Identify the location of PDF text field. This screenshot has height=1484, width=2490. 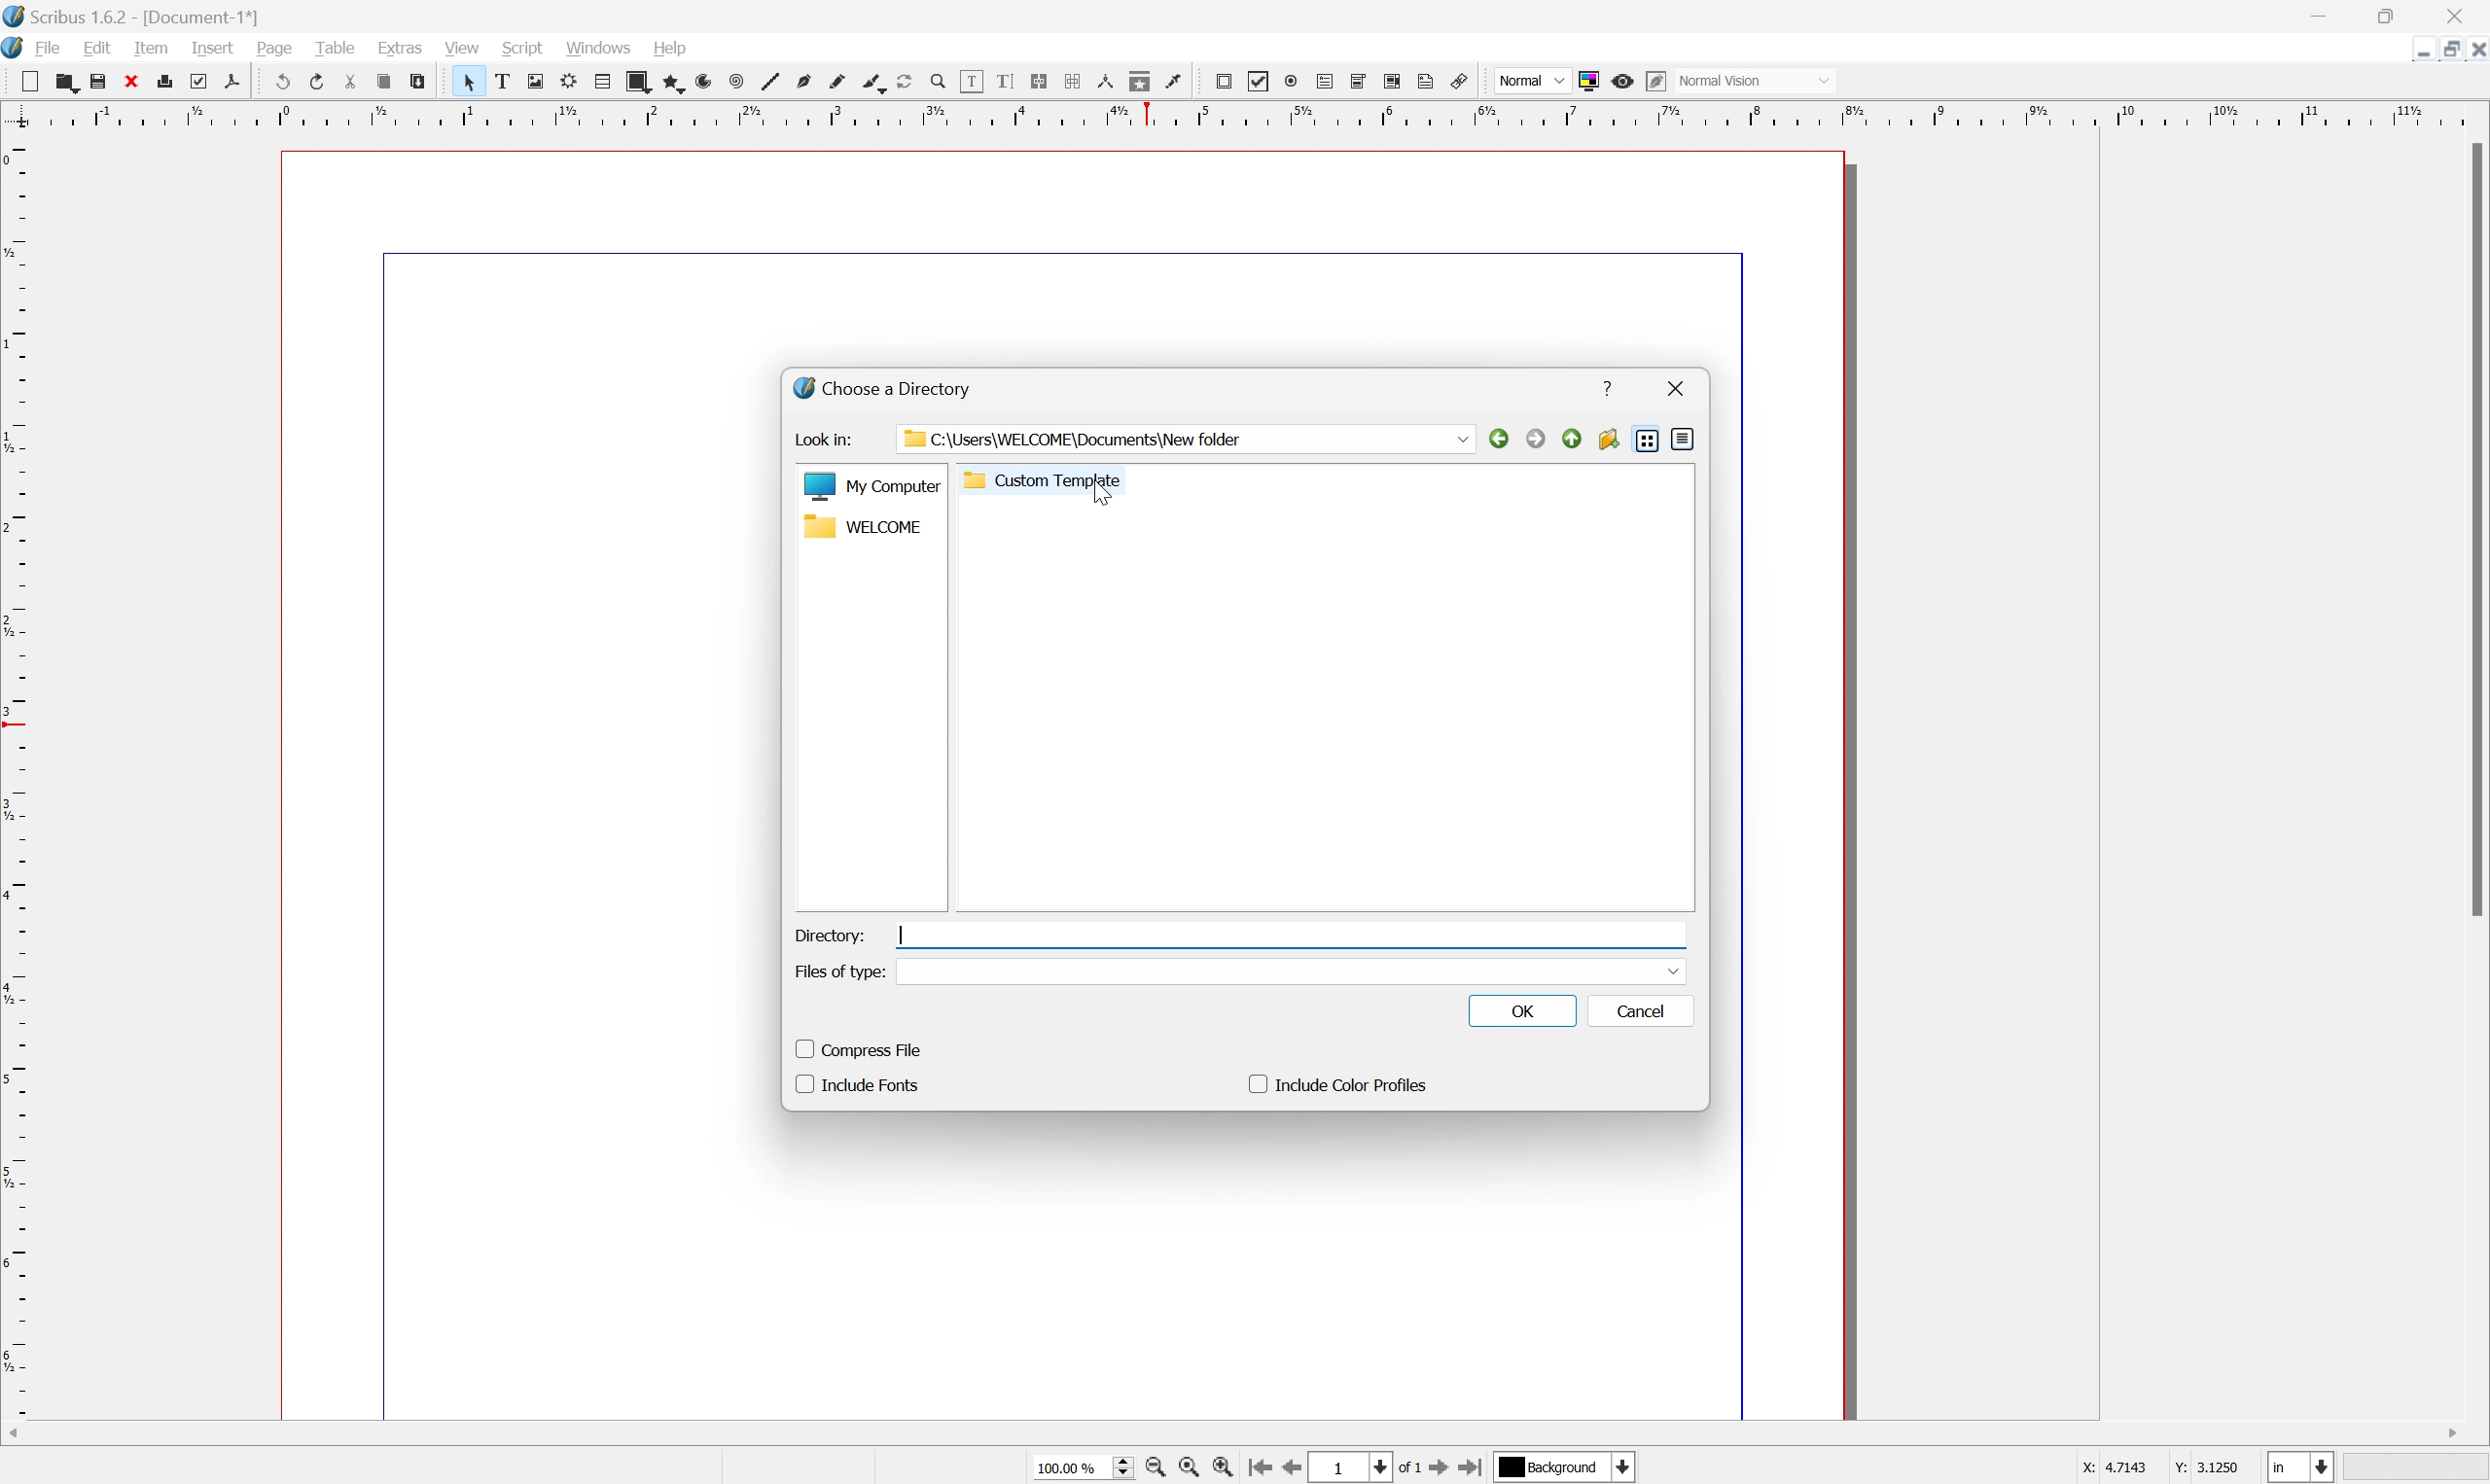
(1325, 81).